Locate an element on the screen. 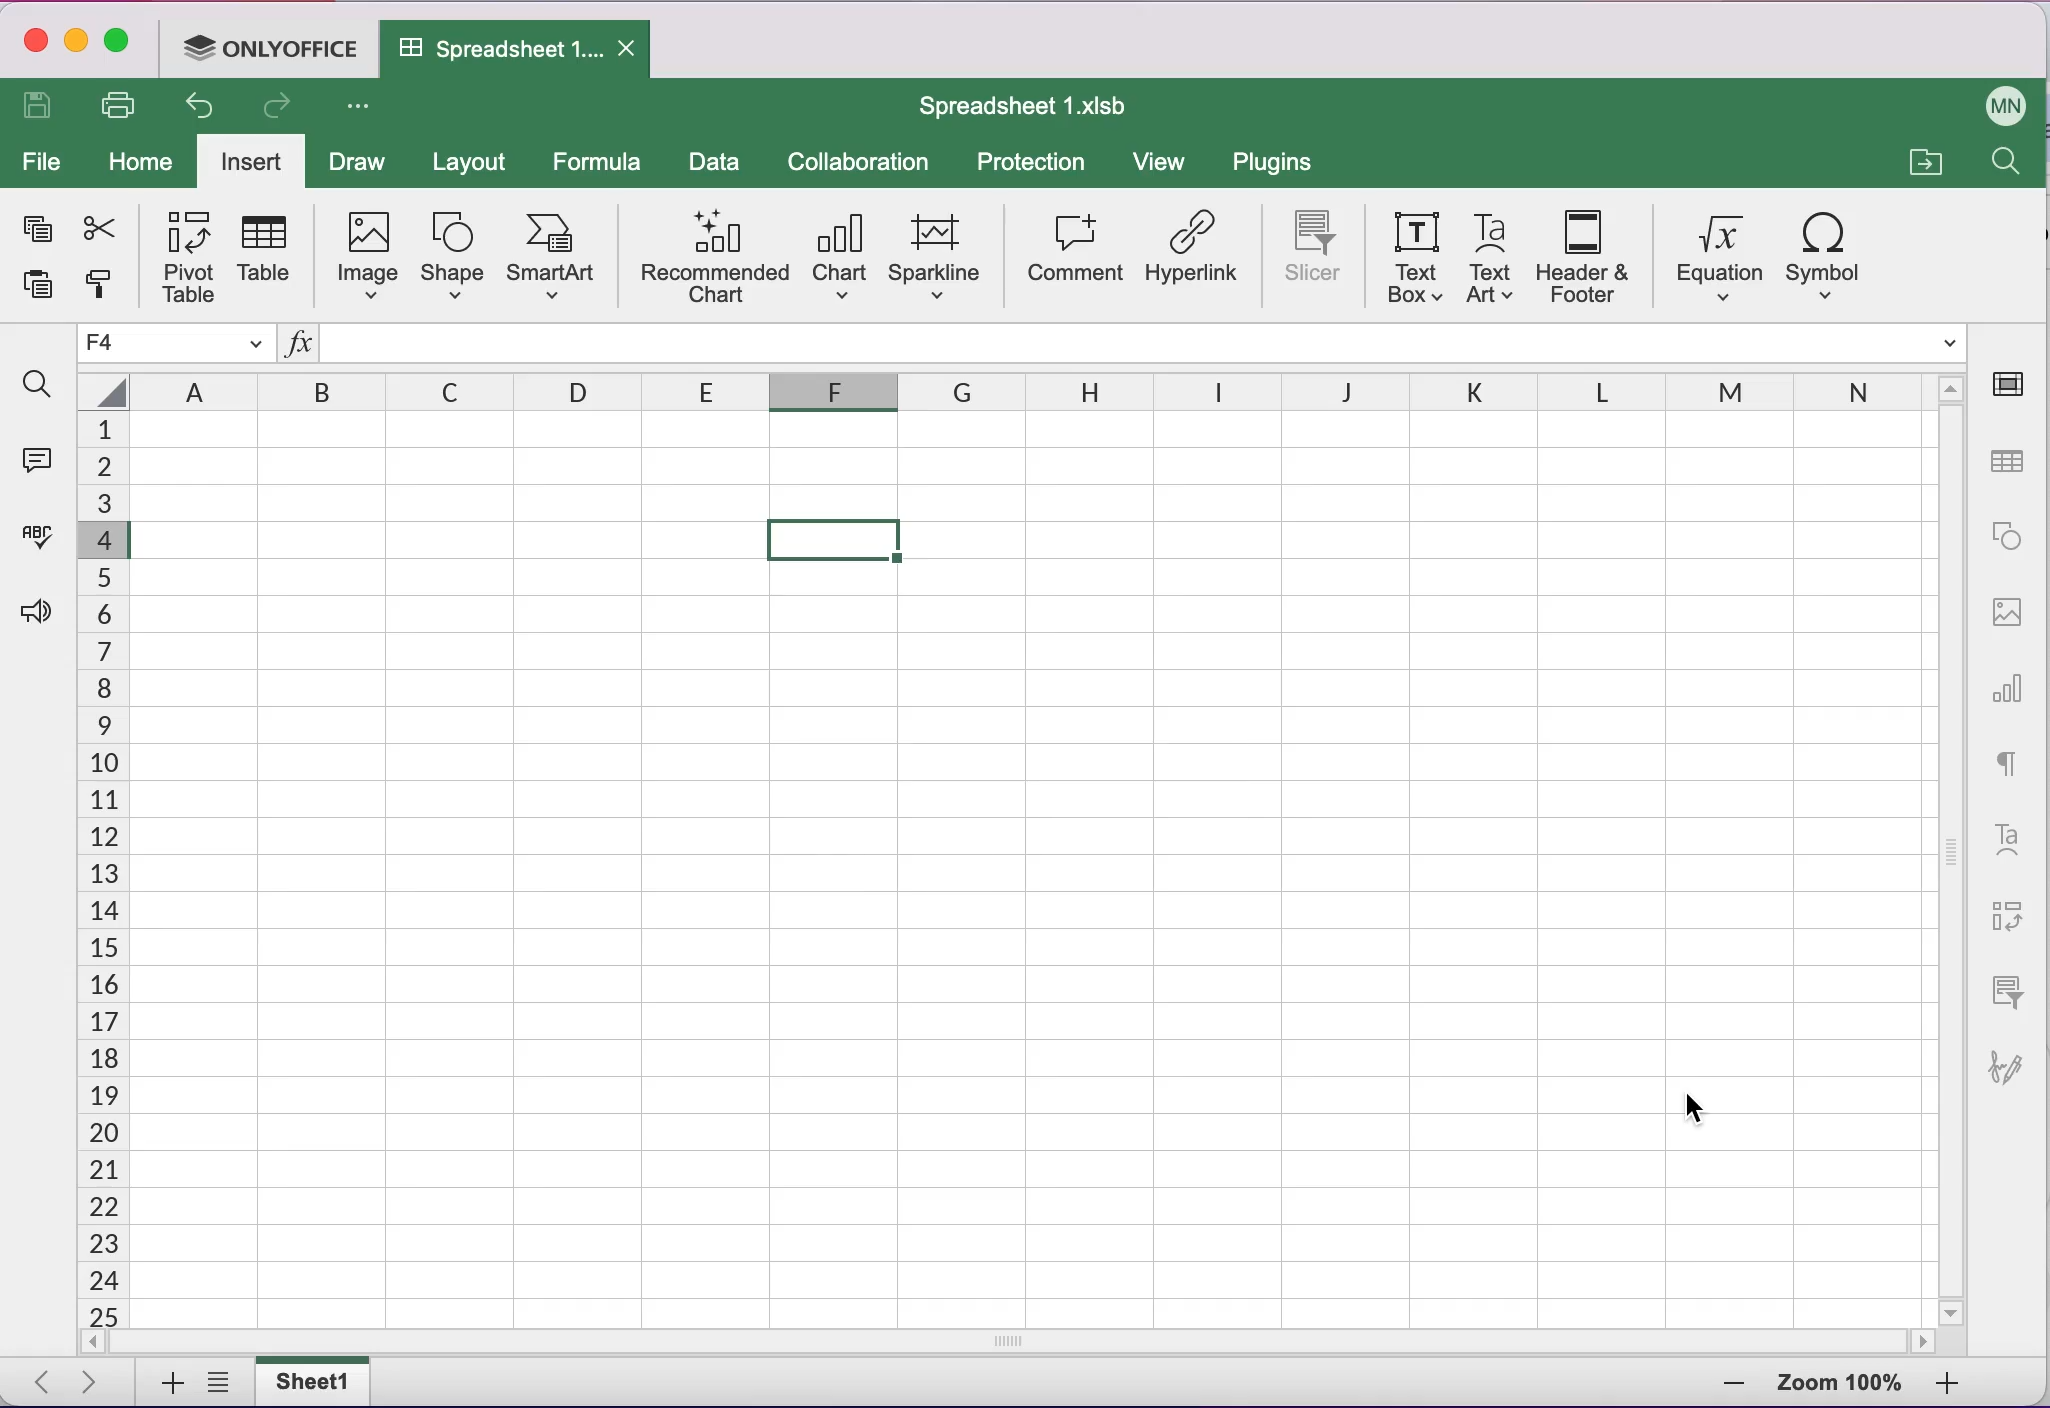 The height and width of the screenshot is (1408, 2050). copy is located at coordinates (38, 229).